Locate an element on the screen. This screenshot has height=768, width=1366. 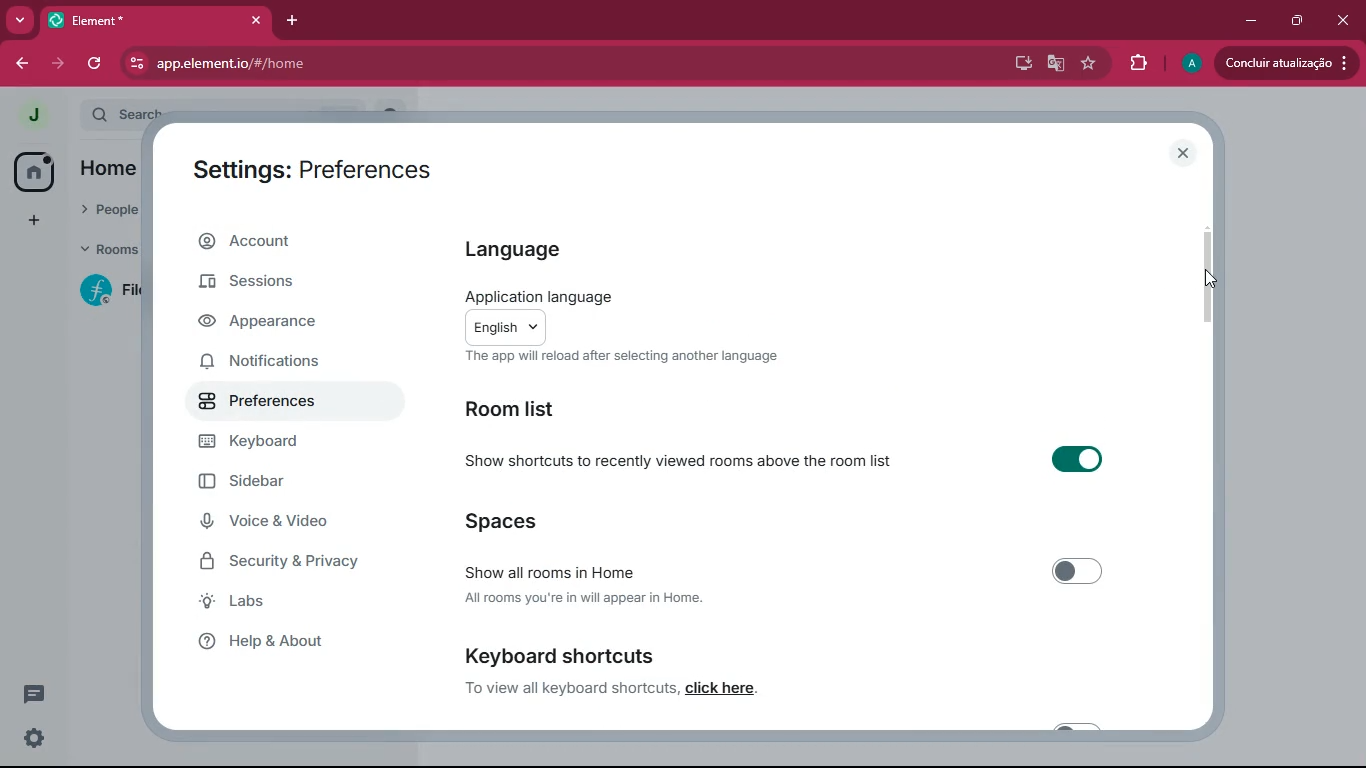
more is located at coordinates (19, 20).